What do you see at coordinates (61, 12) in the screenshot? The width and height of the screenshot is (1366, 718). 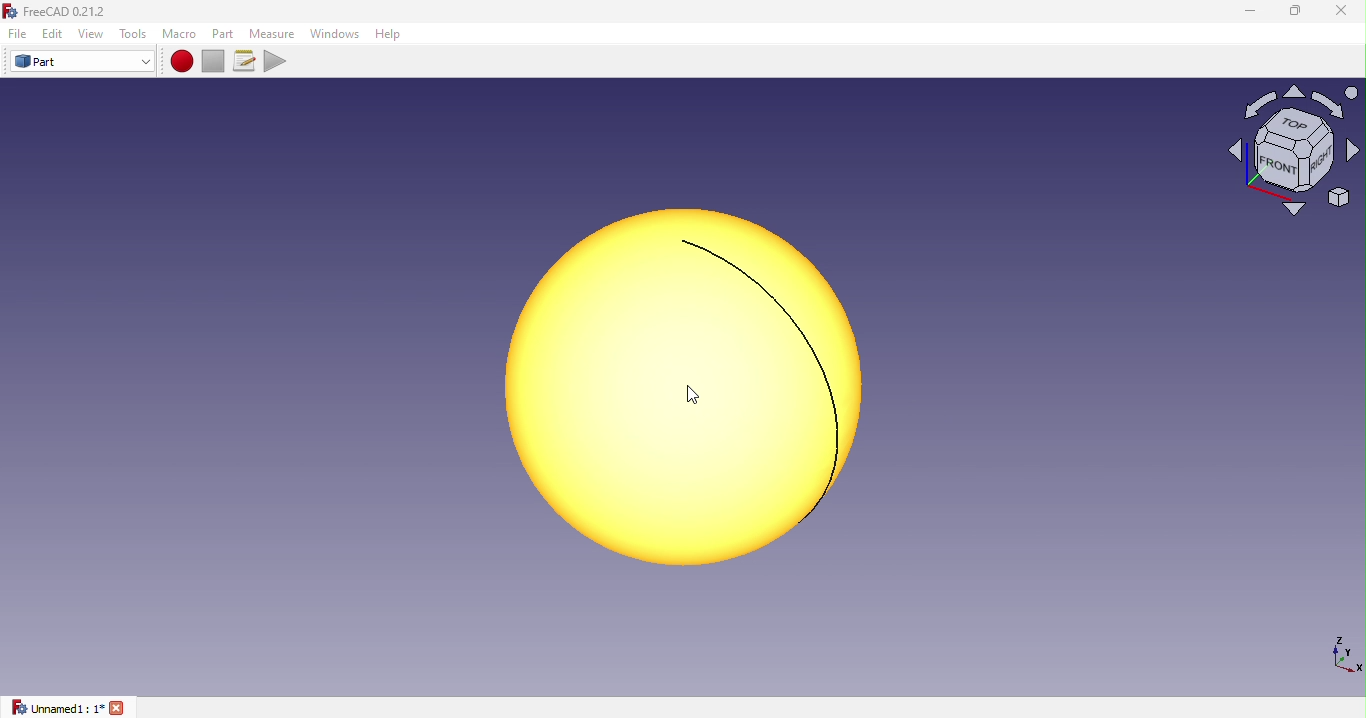 I see `FreeCAD logo` at bounding box center [61, 12].